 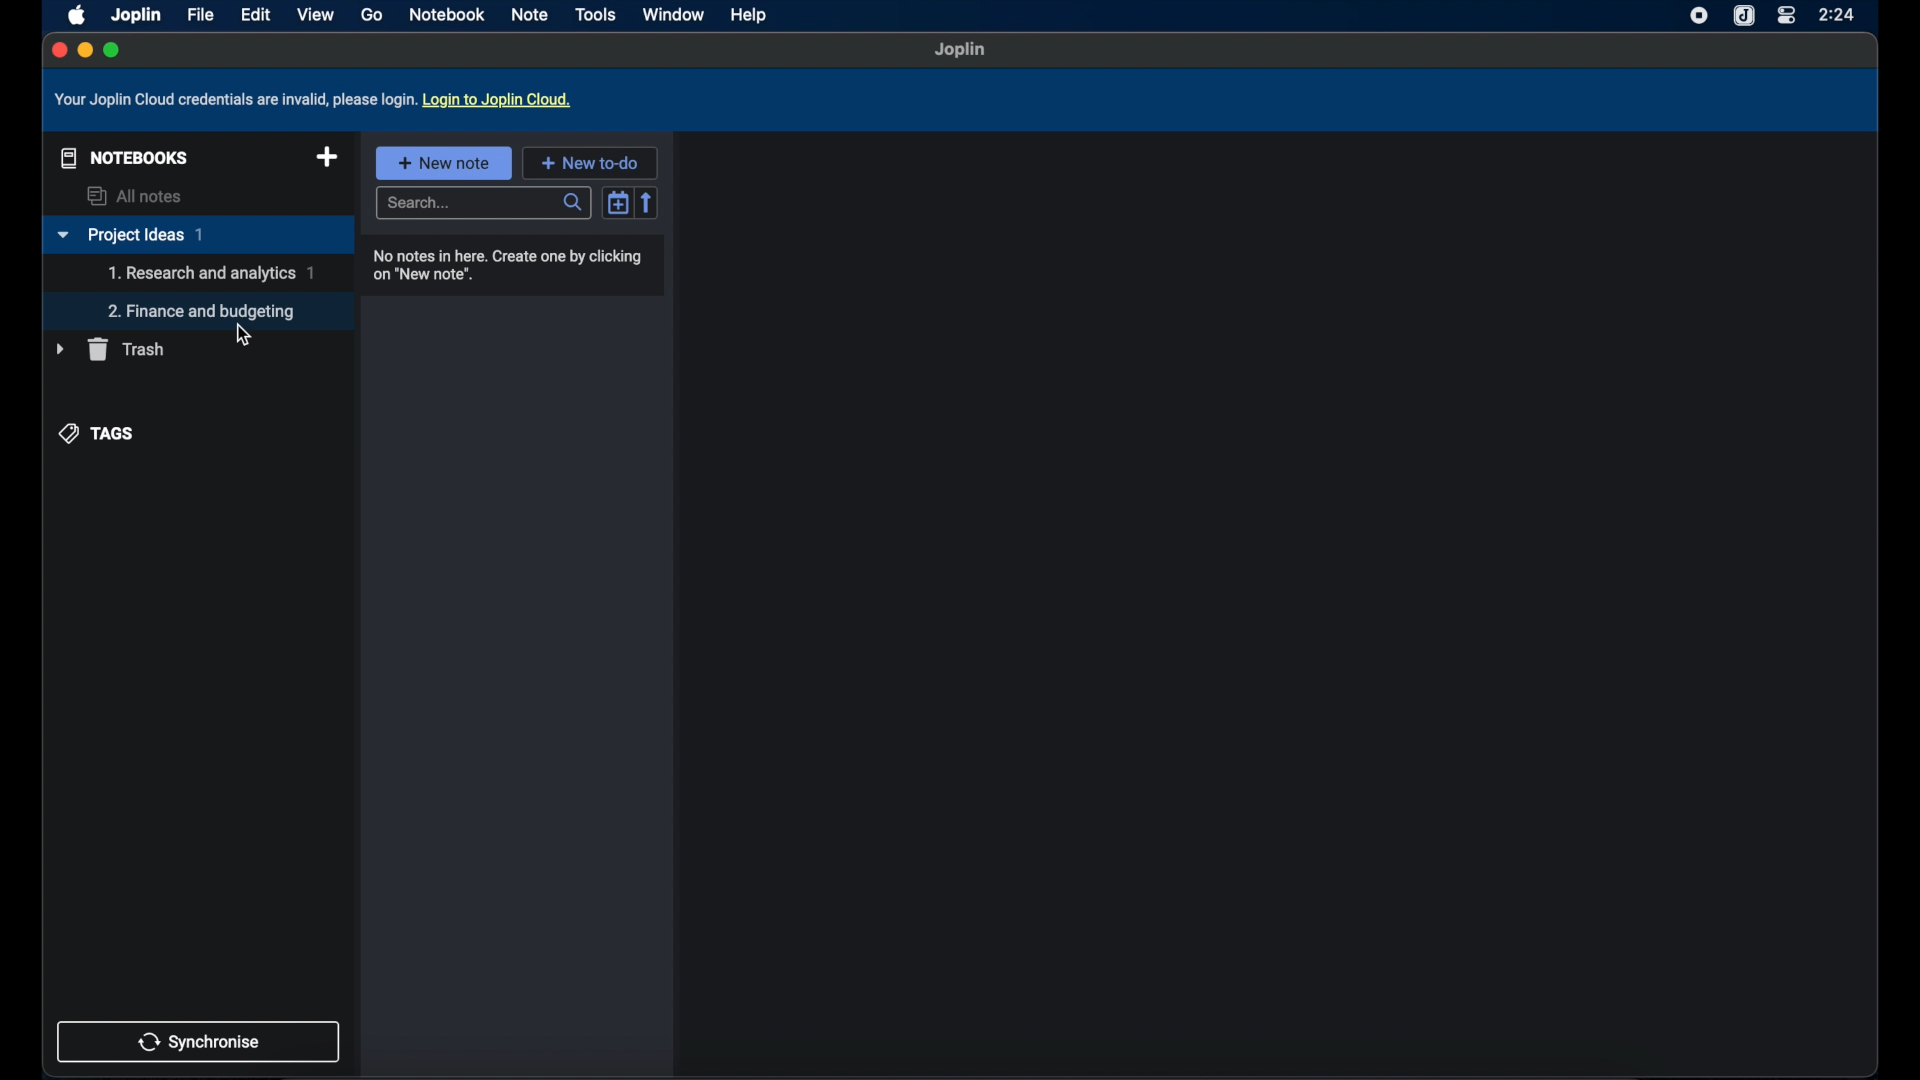 I want to click on Joplin, so click(x=135, y=14).